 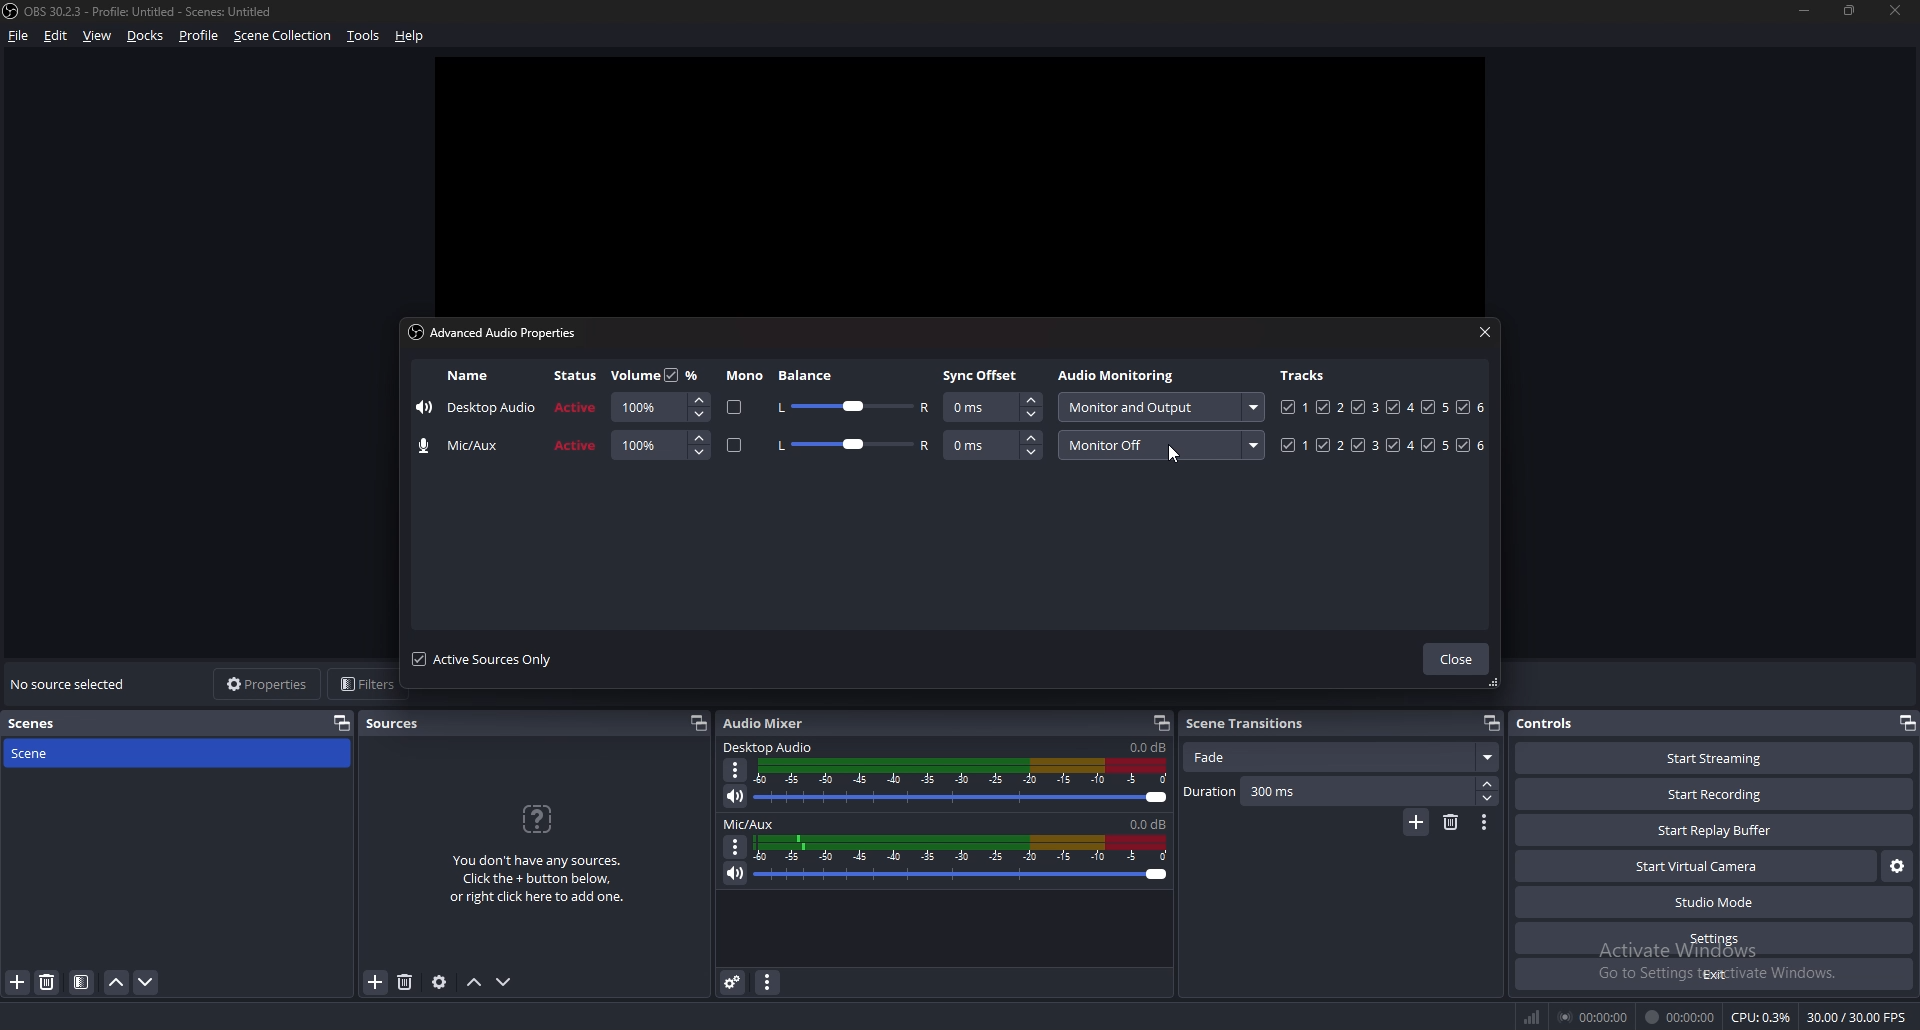 I want to click on status, so click(x=577, y=407).